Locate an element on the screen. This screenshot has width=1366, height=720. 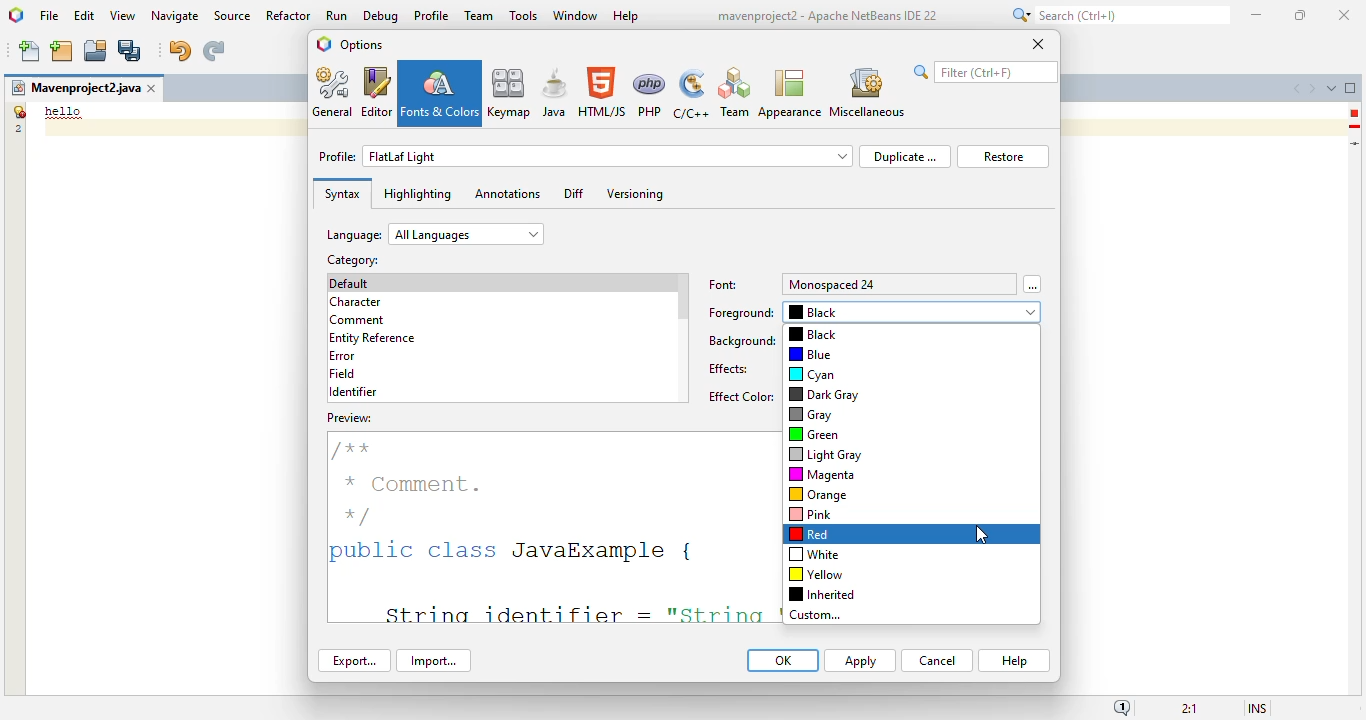
C/C++ is located at coordinates (690, 94).